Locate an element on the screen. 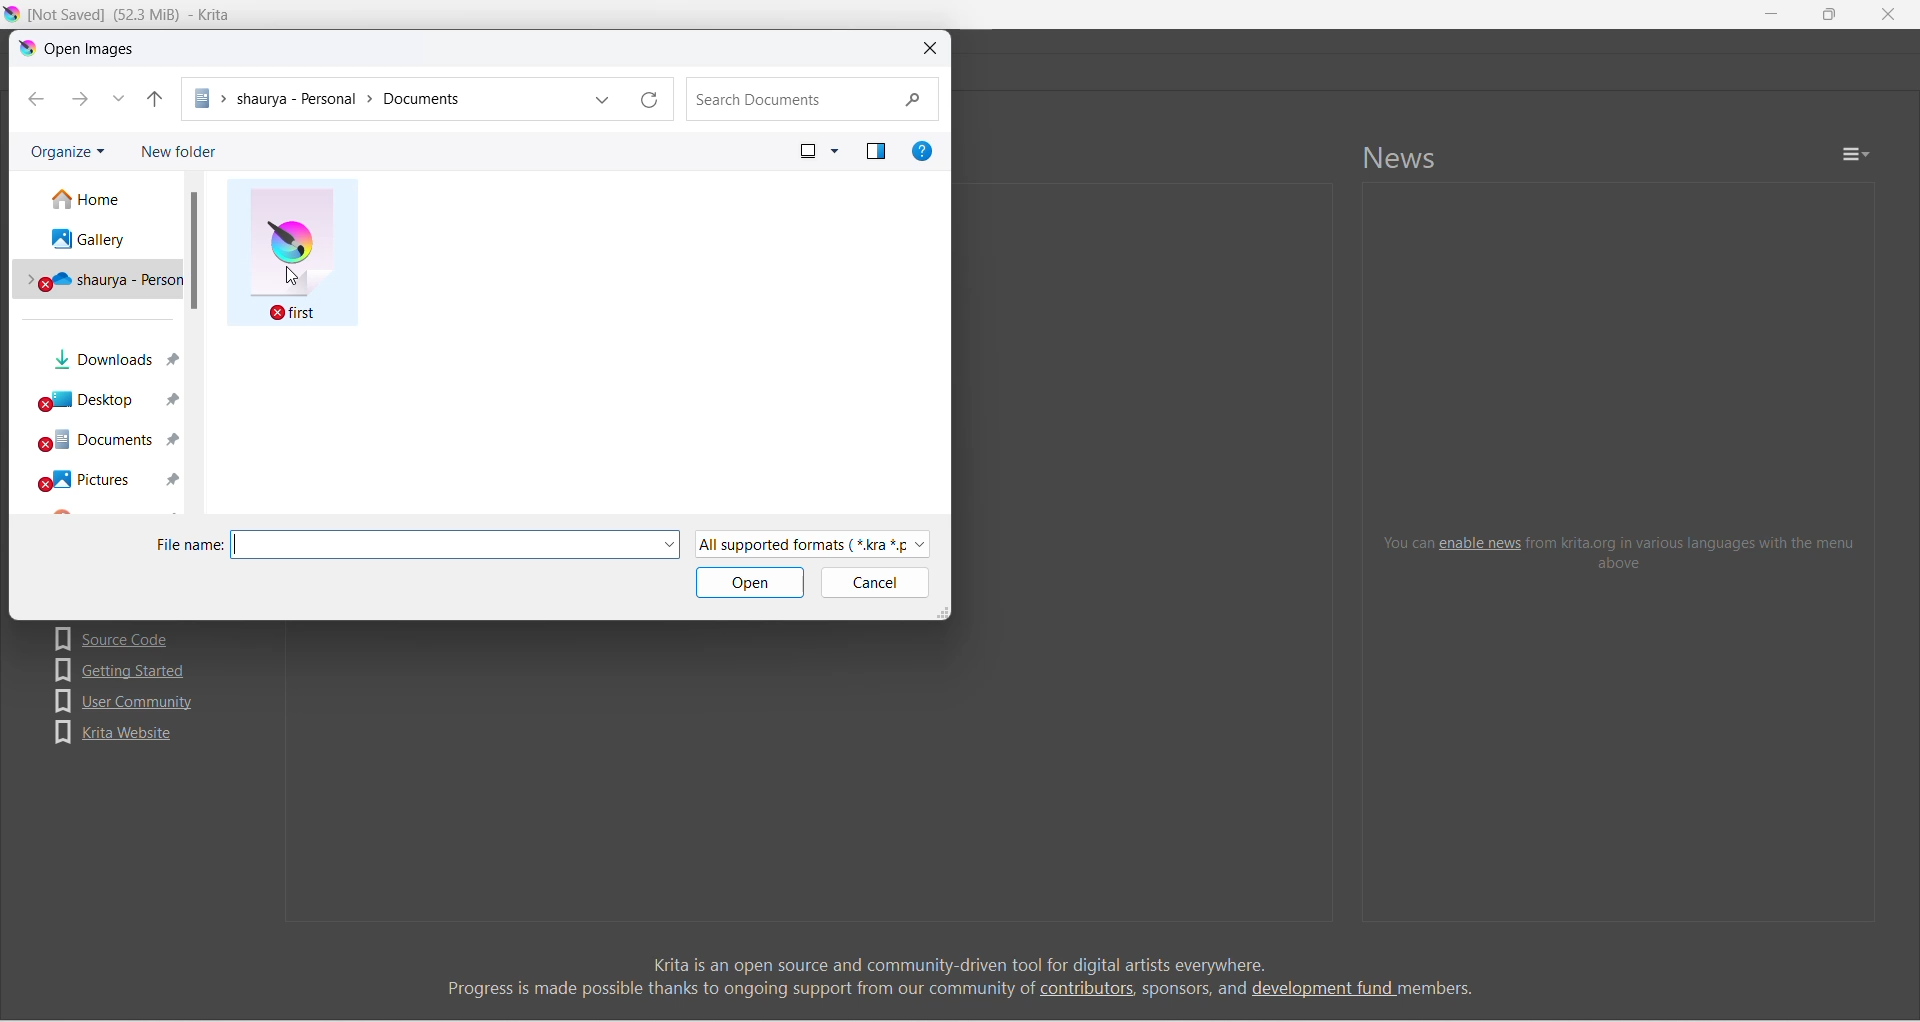 Image resolution: width=1920 pixels, height=1022 pixels. Software name, file name and size is located at coordinates (129, 15).